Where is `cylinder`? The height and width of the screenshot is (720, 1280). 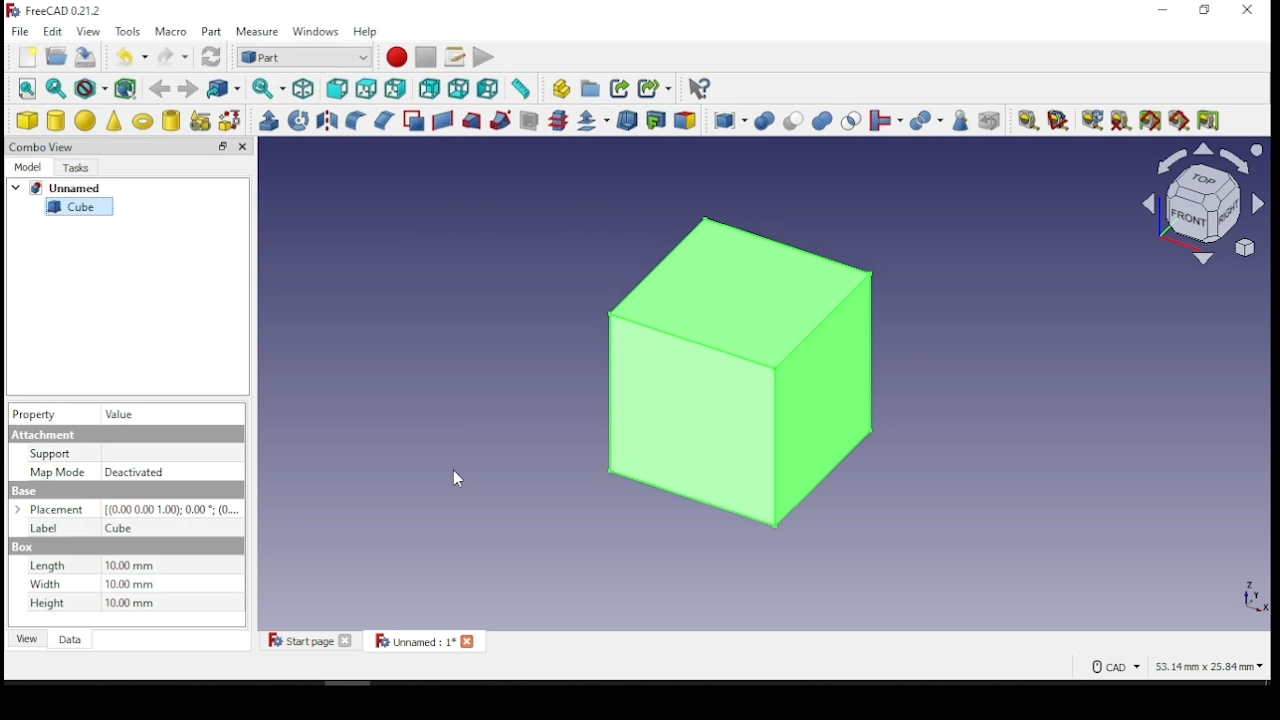
cylinder is located at coordinates (56, 121).